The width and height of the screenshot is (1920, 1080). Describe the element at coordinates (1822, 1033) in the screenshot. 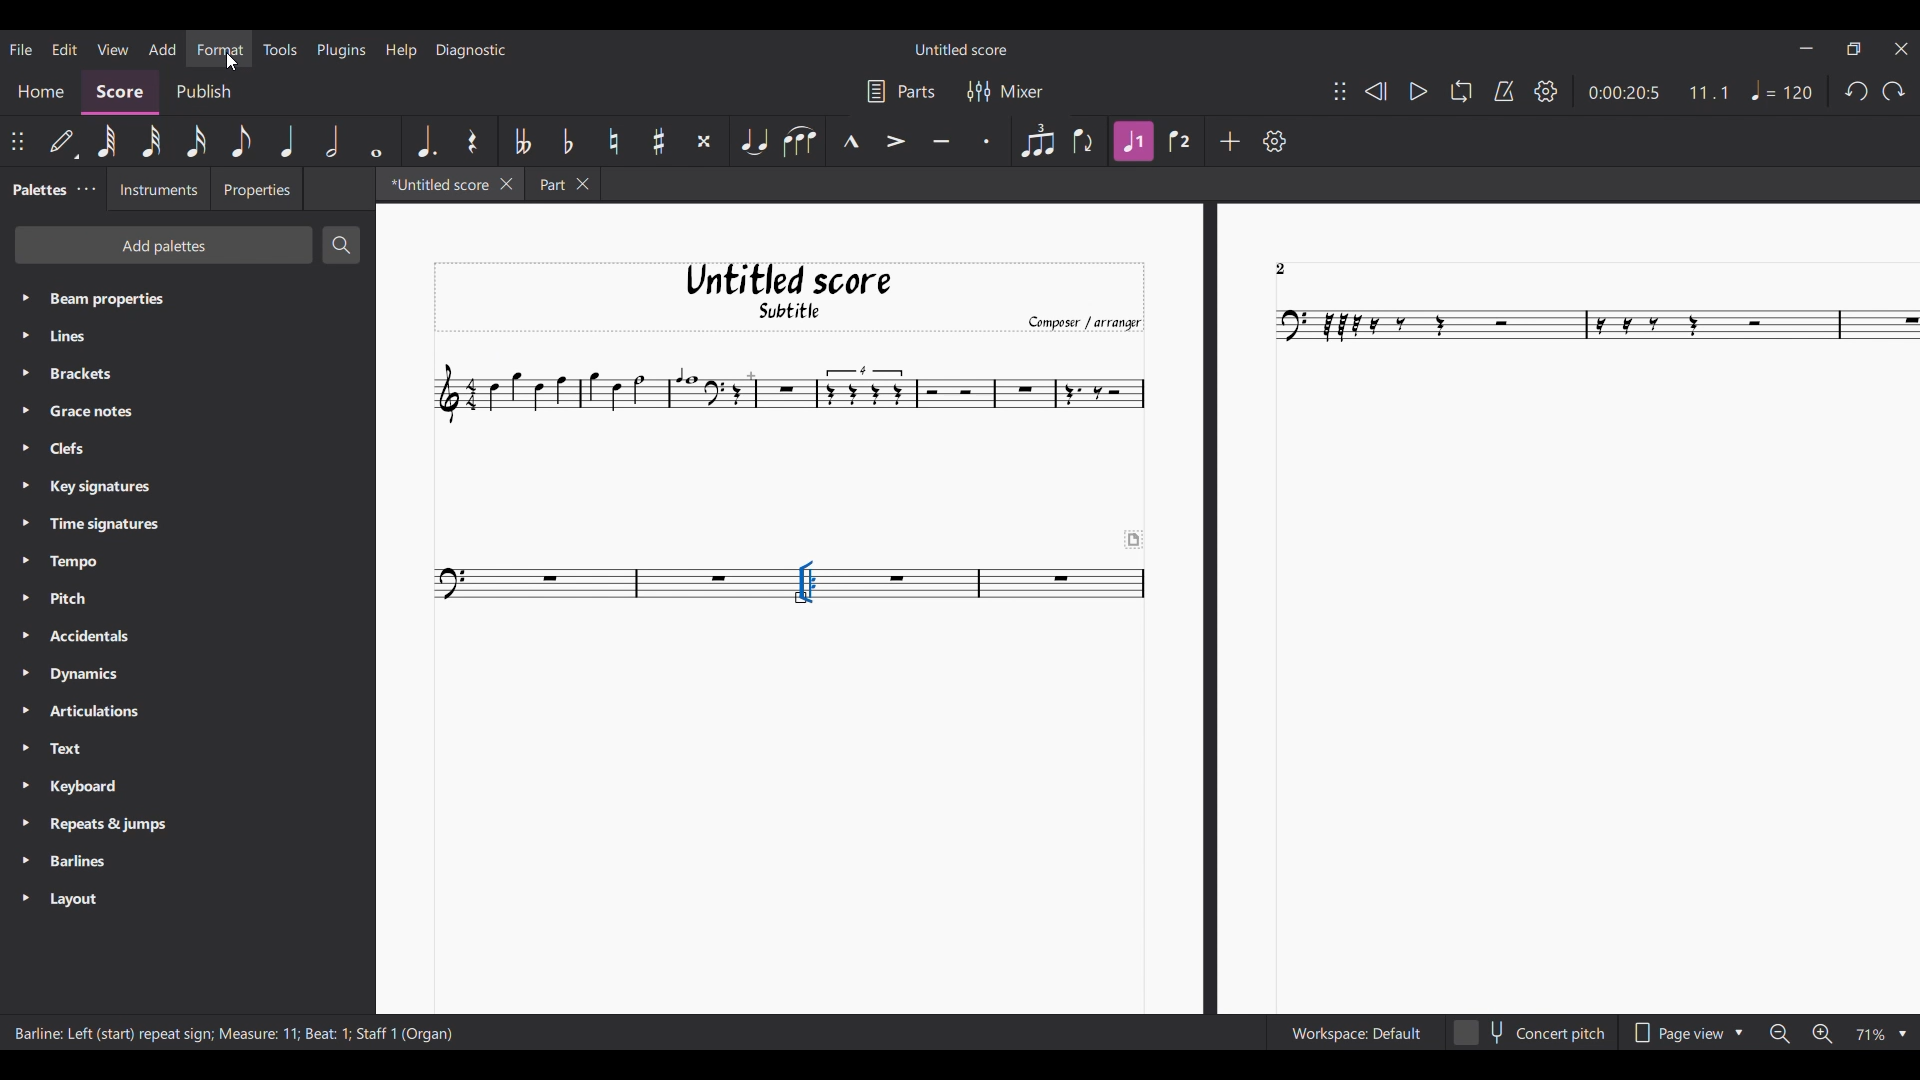

I see `Zoom in` at that location.